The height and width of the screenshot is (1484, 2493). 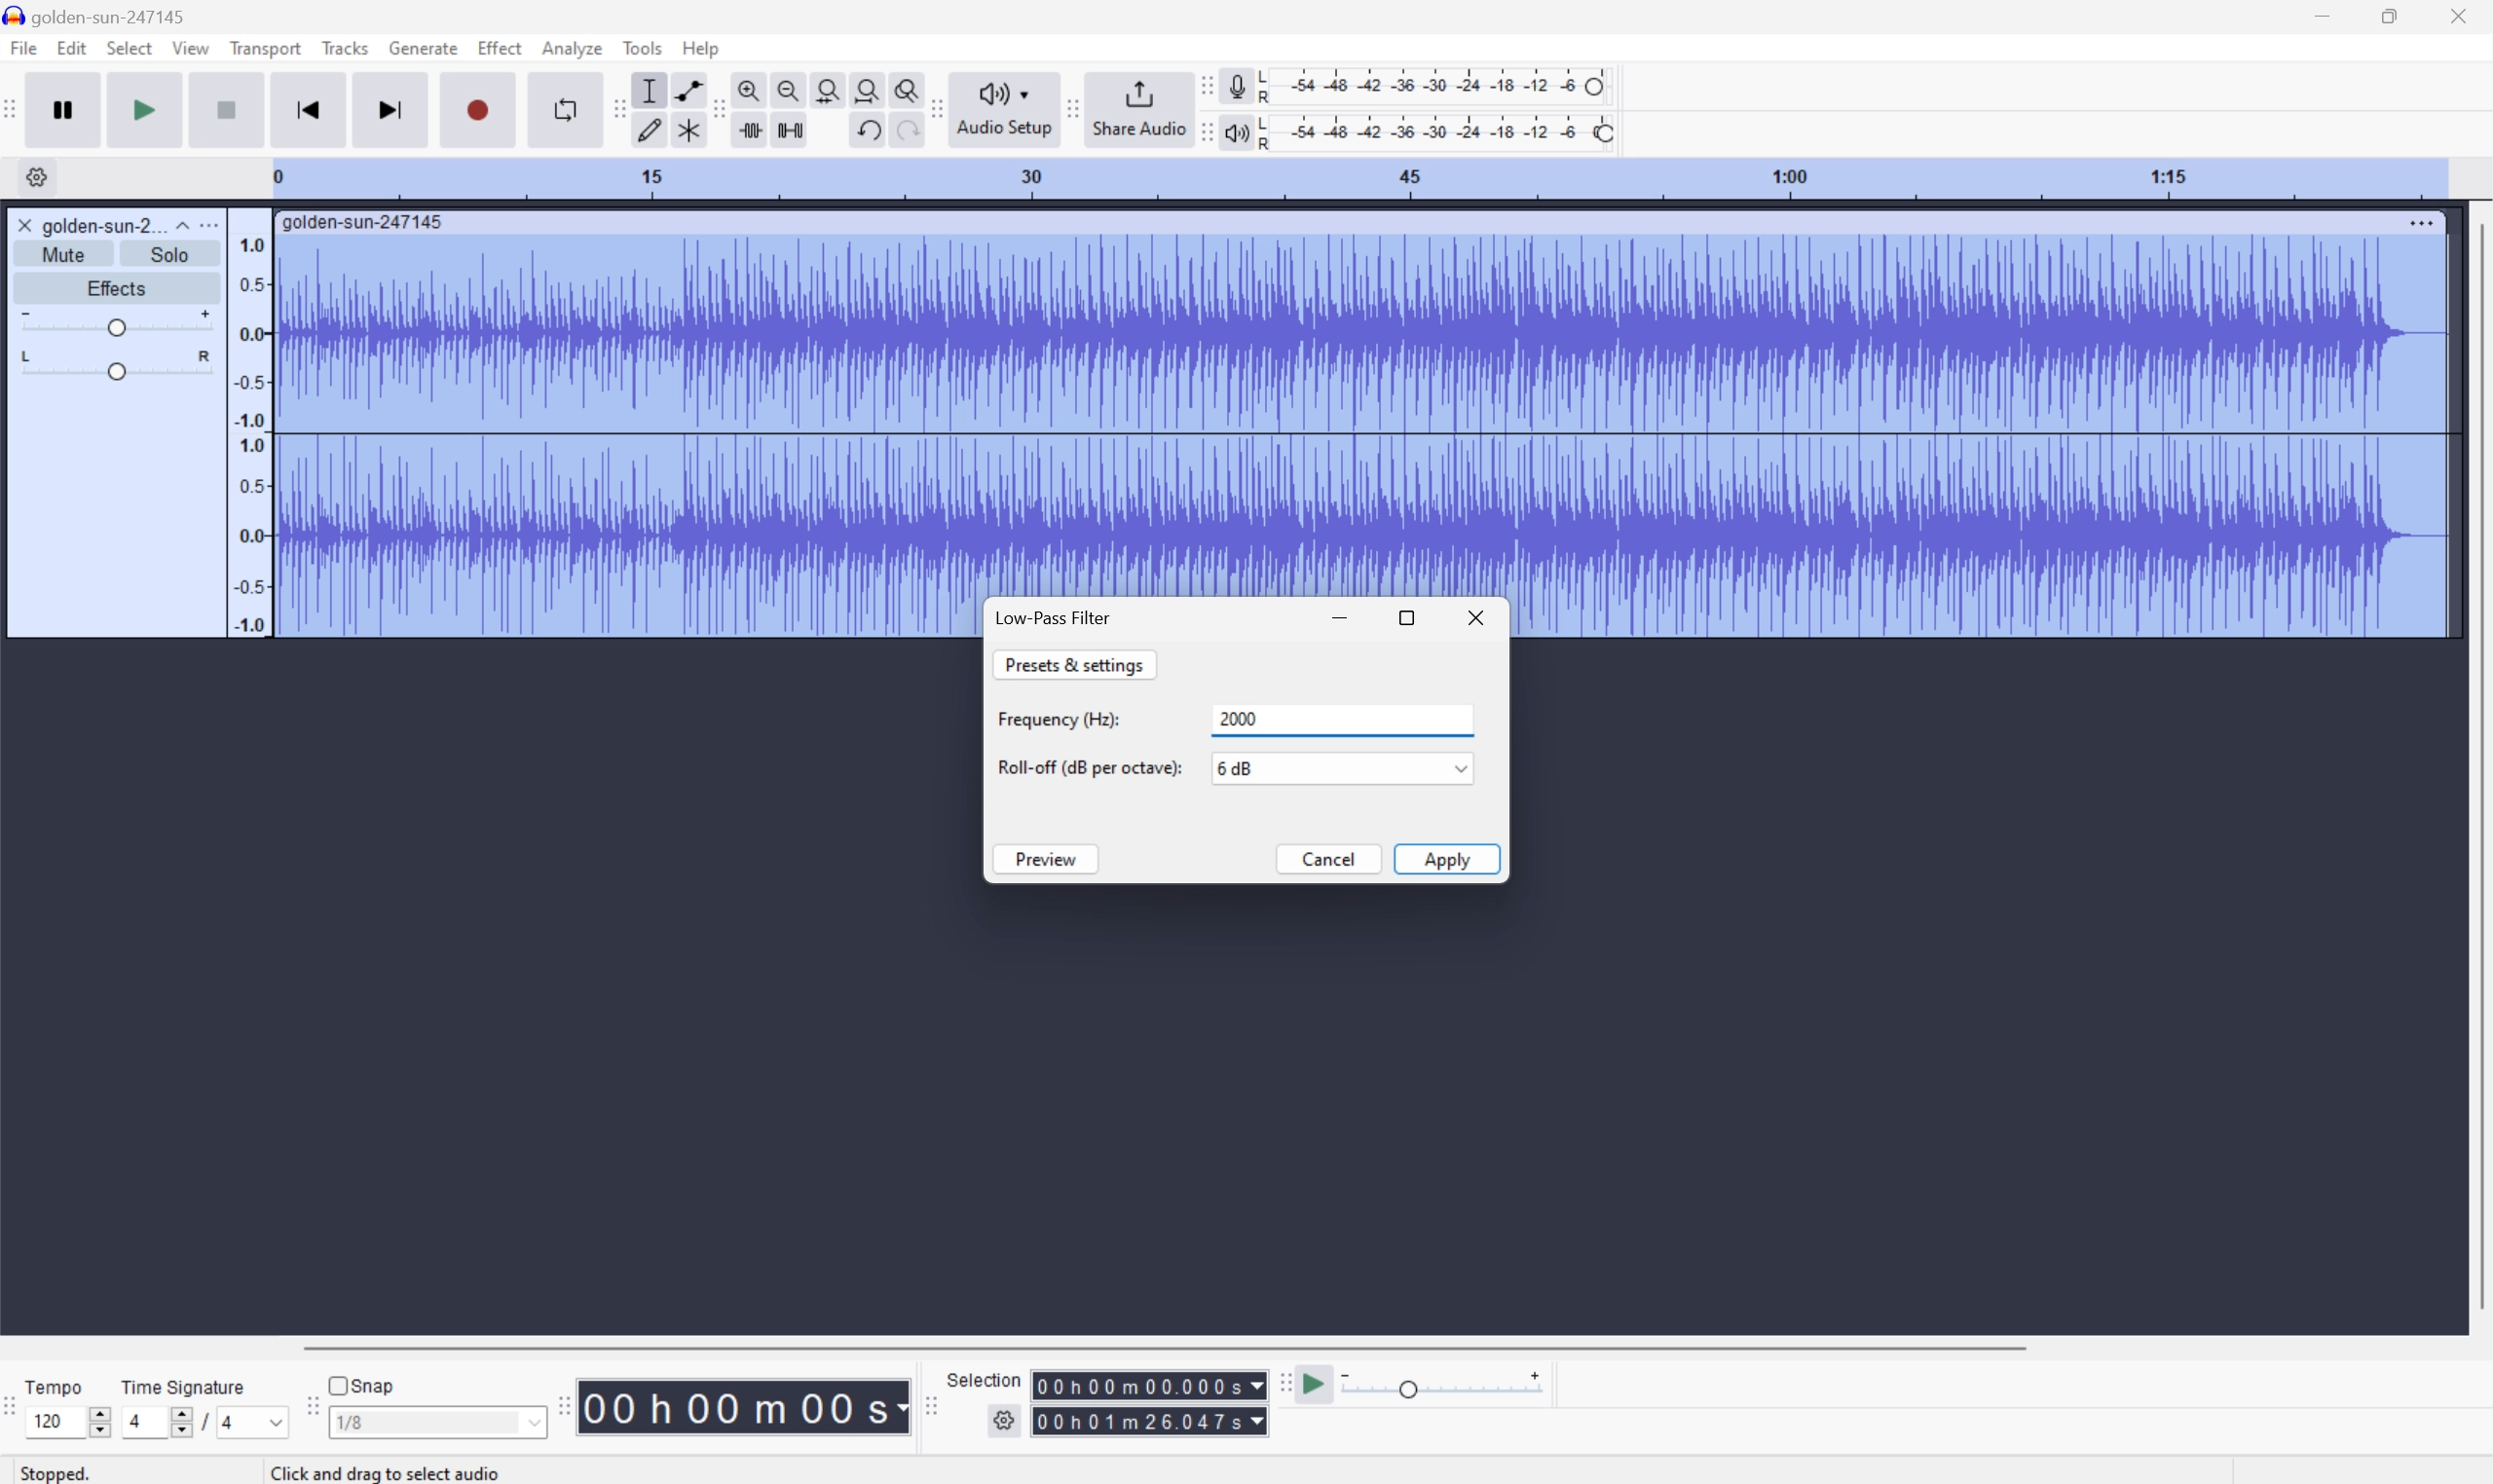 What do you see at coordinates (1074, 107) in the screenshot?
I see `Audacity share audio toolbar` at bounding box center [1074, 107].